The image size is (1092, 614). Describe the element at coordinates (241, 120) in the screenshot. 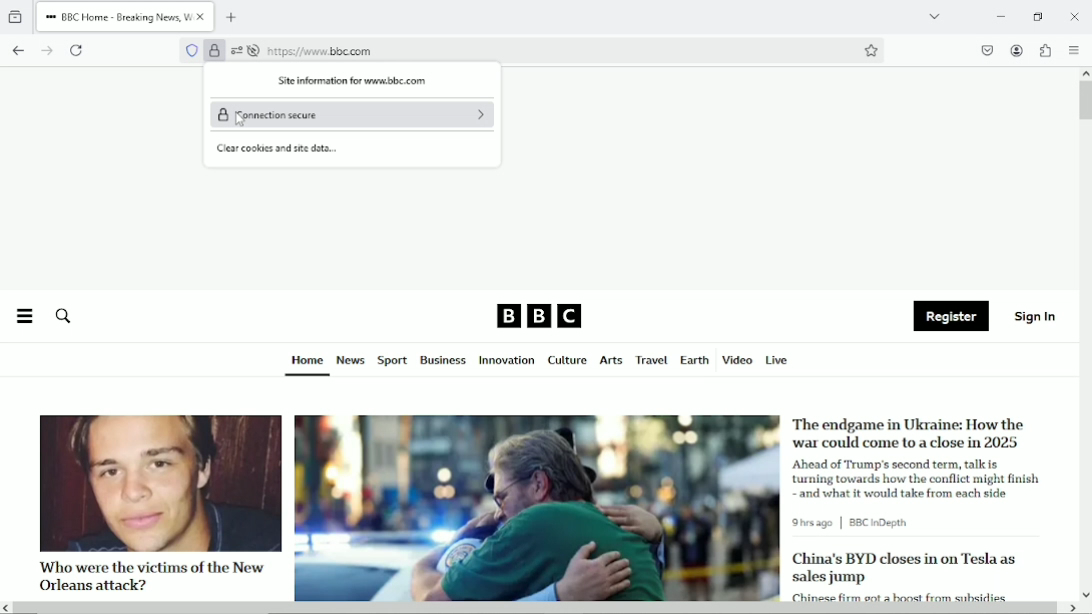

I see `Cursor` at that location.